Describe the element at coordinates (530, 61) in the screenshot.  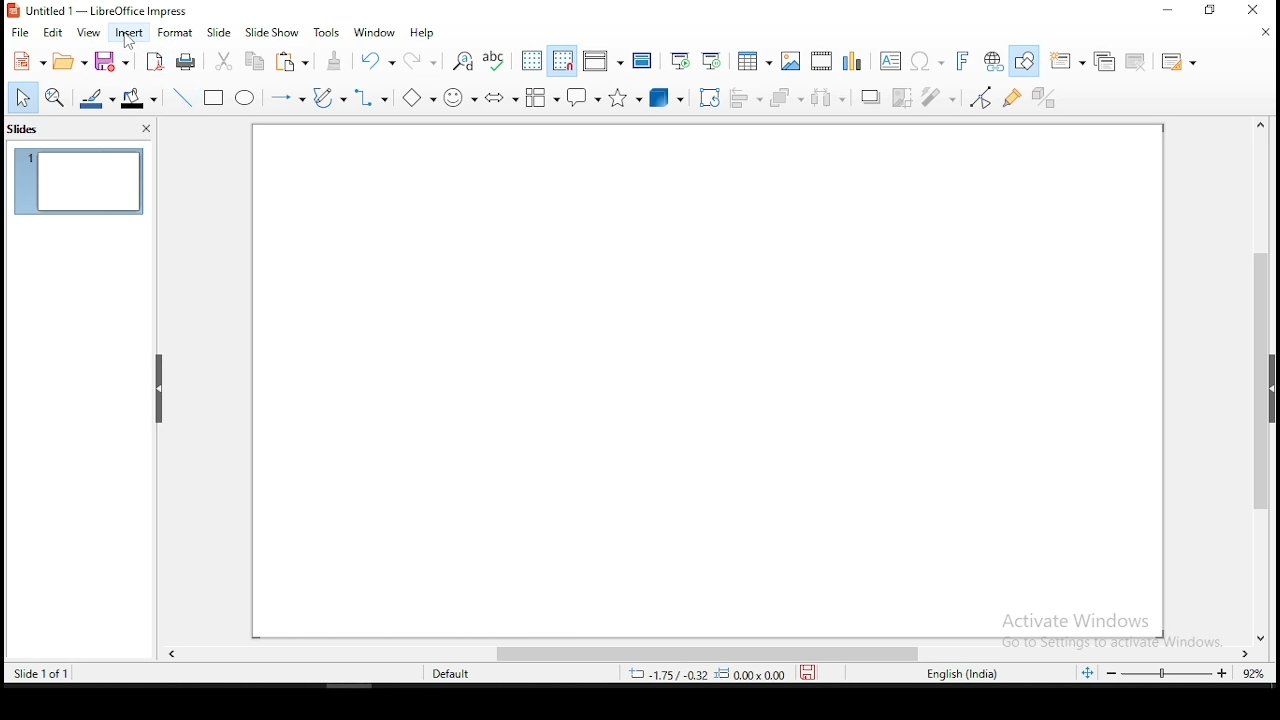
I see `display grid` at that location.